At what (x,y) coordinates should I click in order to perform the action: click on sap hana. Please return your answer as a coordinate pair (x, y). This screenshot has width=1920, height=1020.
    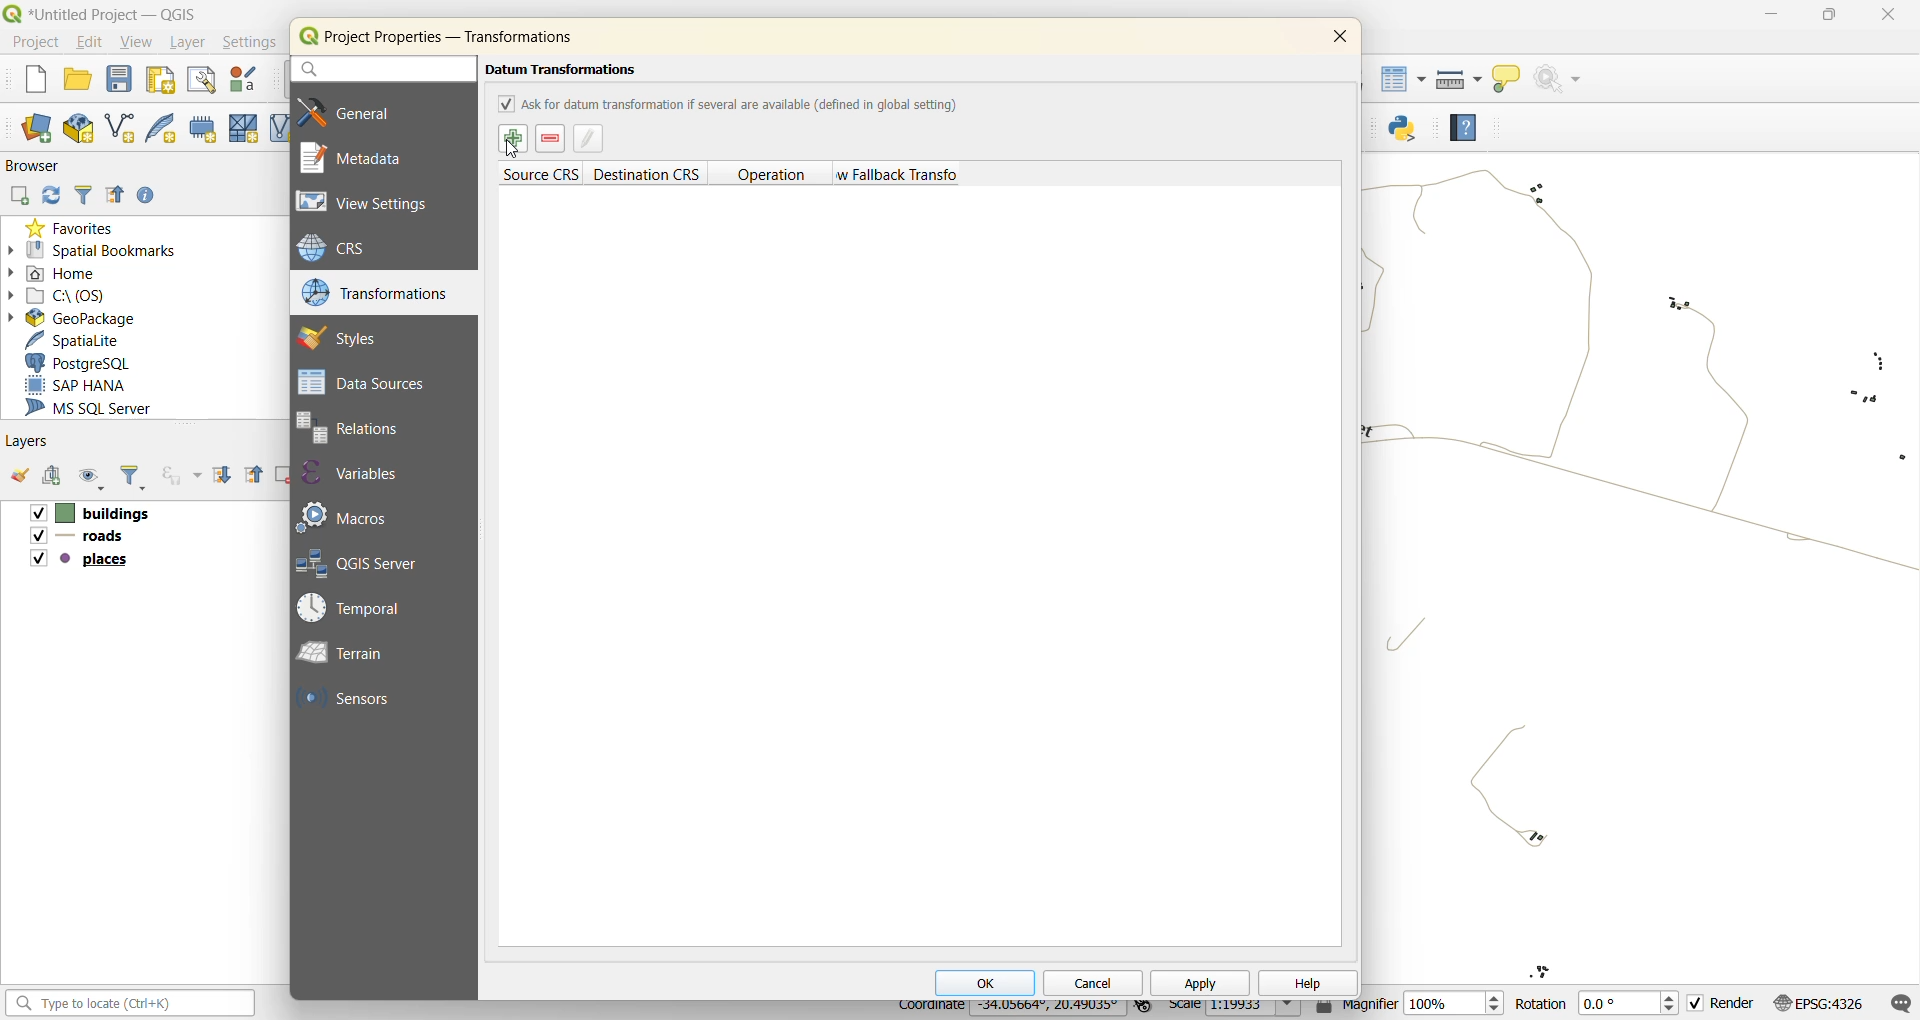
    Looking at the image, I should click on (96, 385).